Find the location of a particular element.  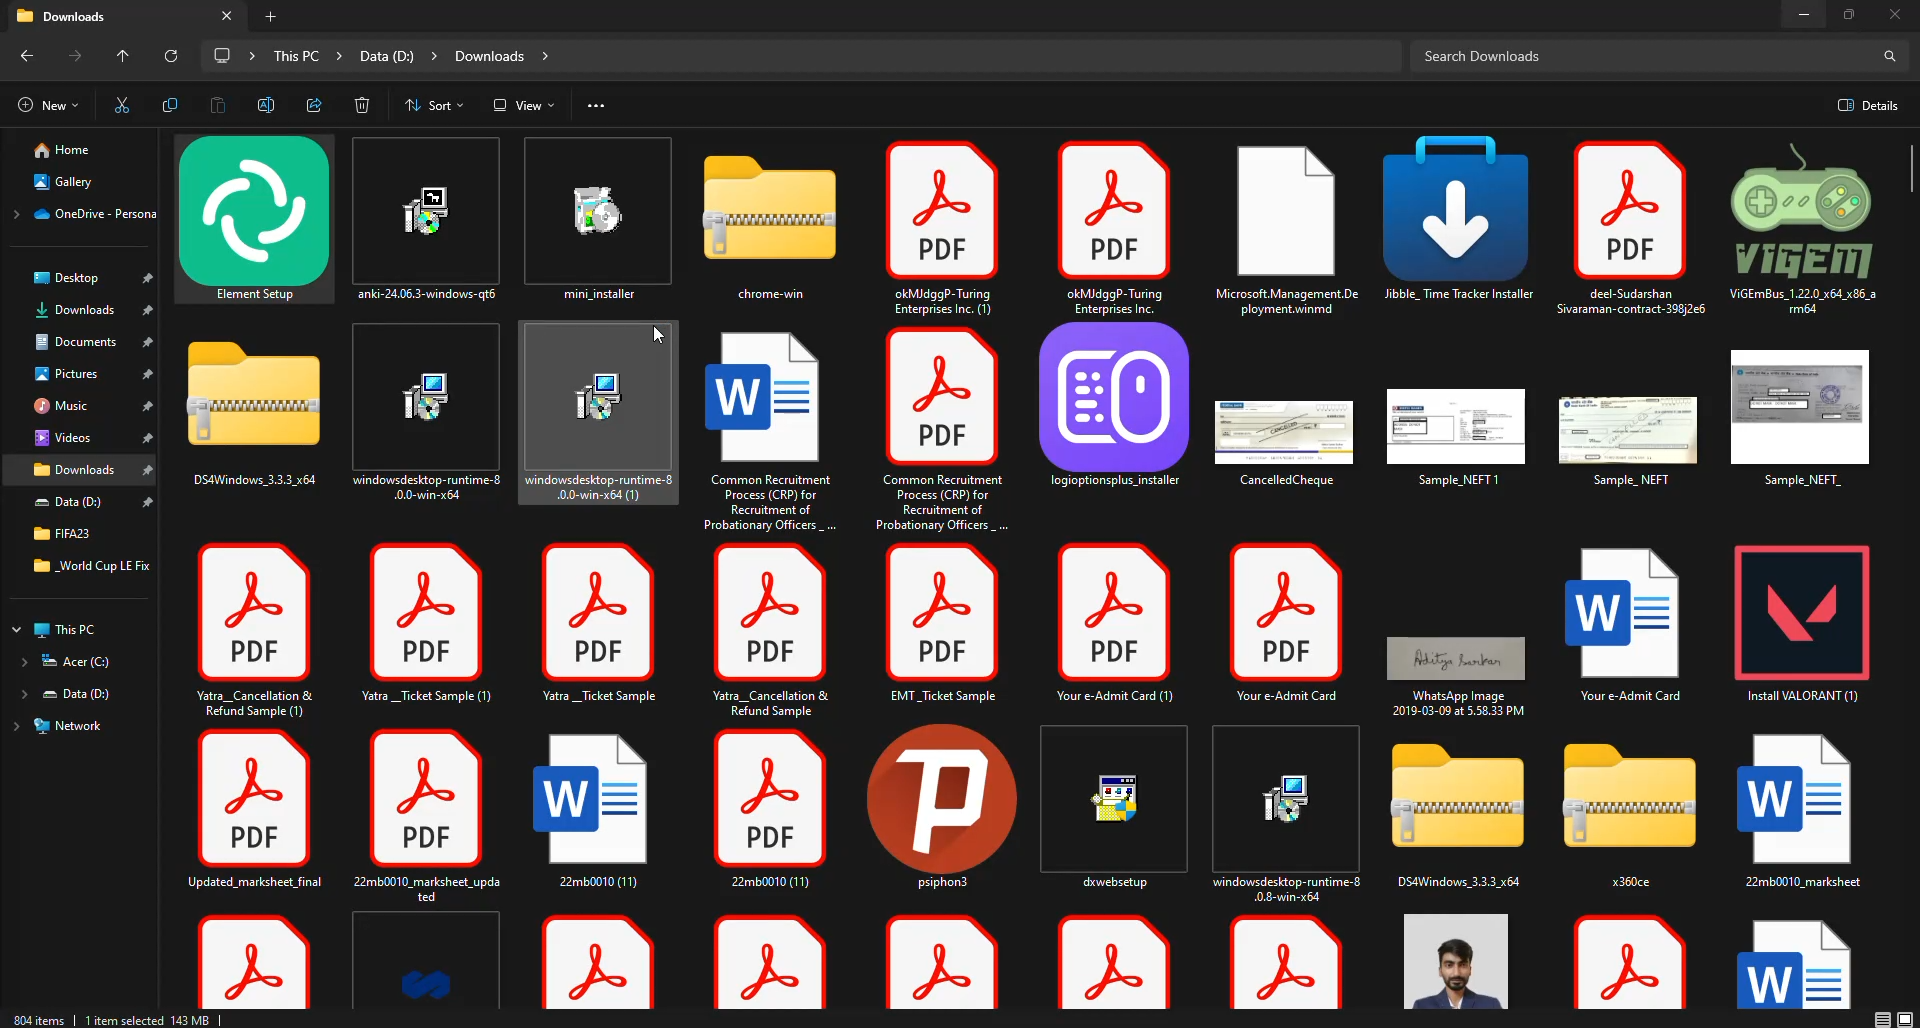

add new tab is located at coordinates (277, 17).